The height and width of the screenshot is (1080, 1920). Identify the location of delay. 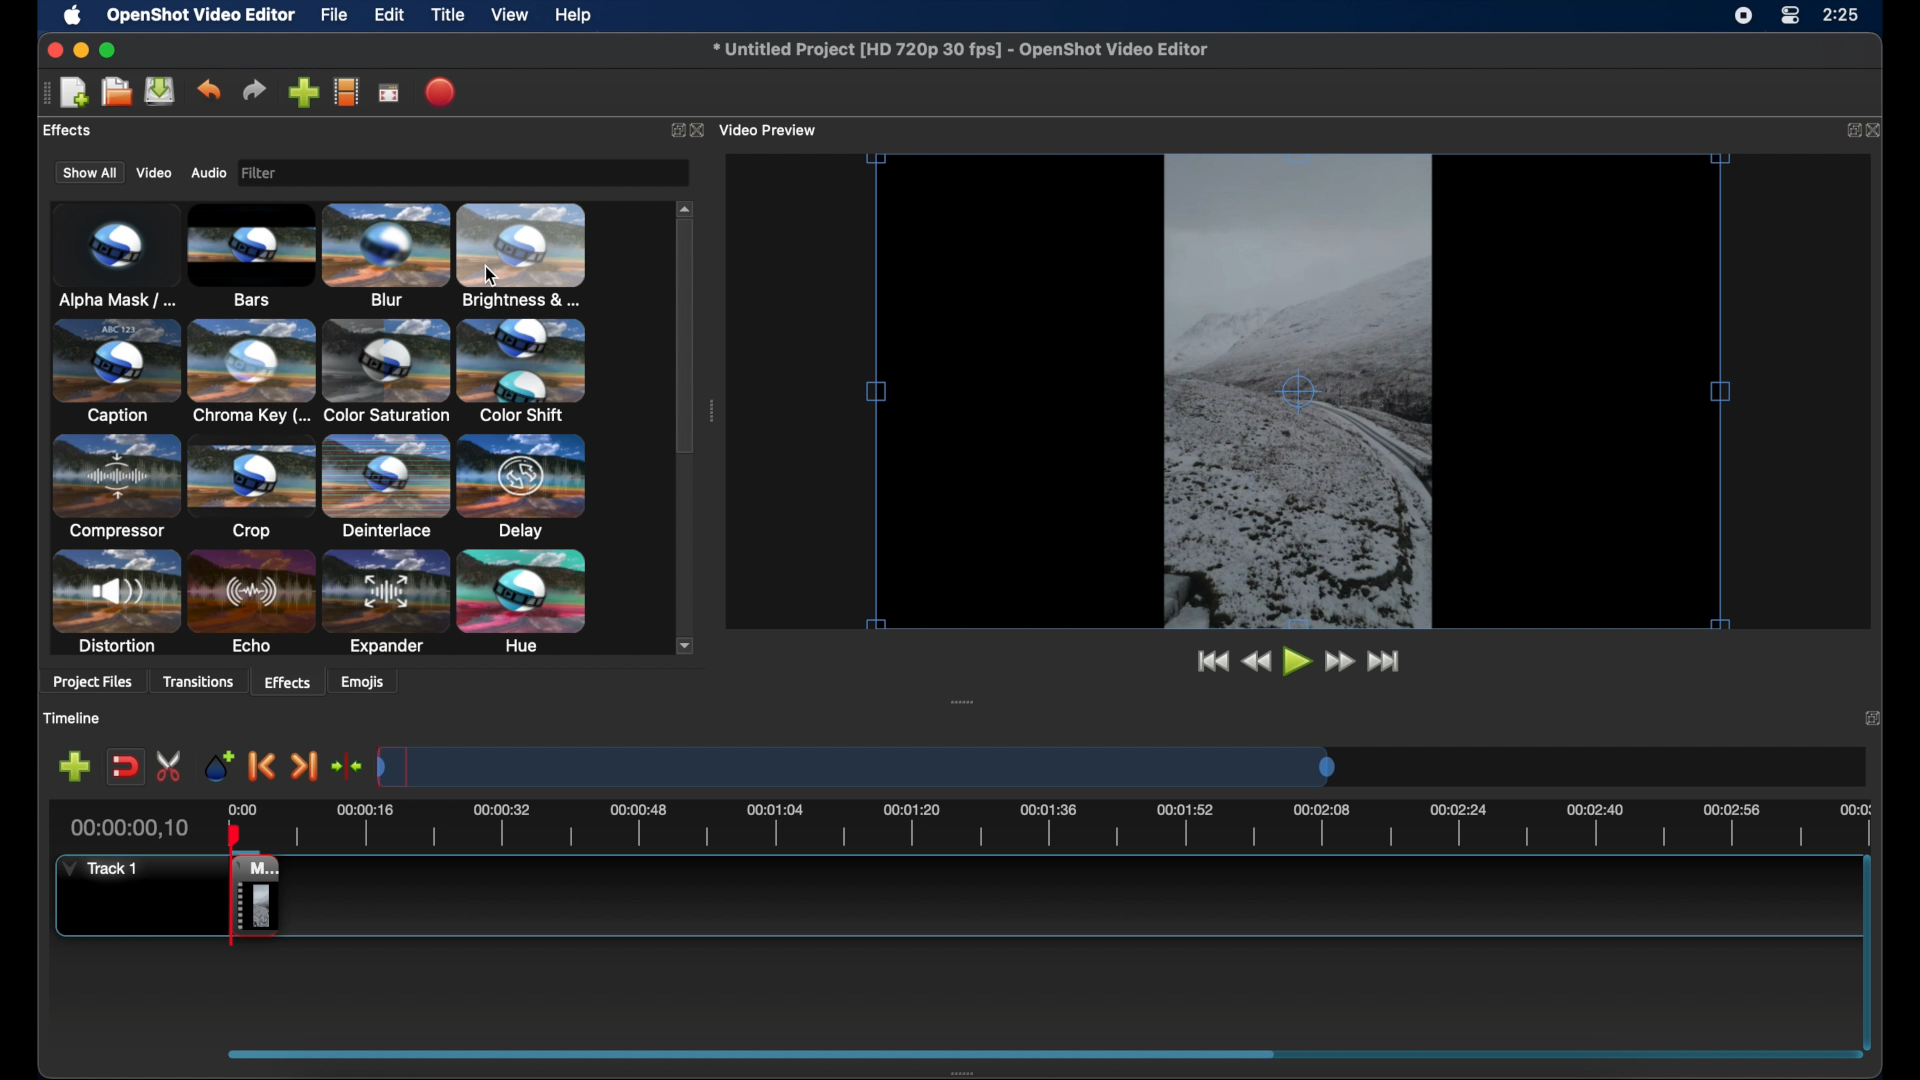
(522, 487).